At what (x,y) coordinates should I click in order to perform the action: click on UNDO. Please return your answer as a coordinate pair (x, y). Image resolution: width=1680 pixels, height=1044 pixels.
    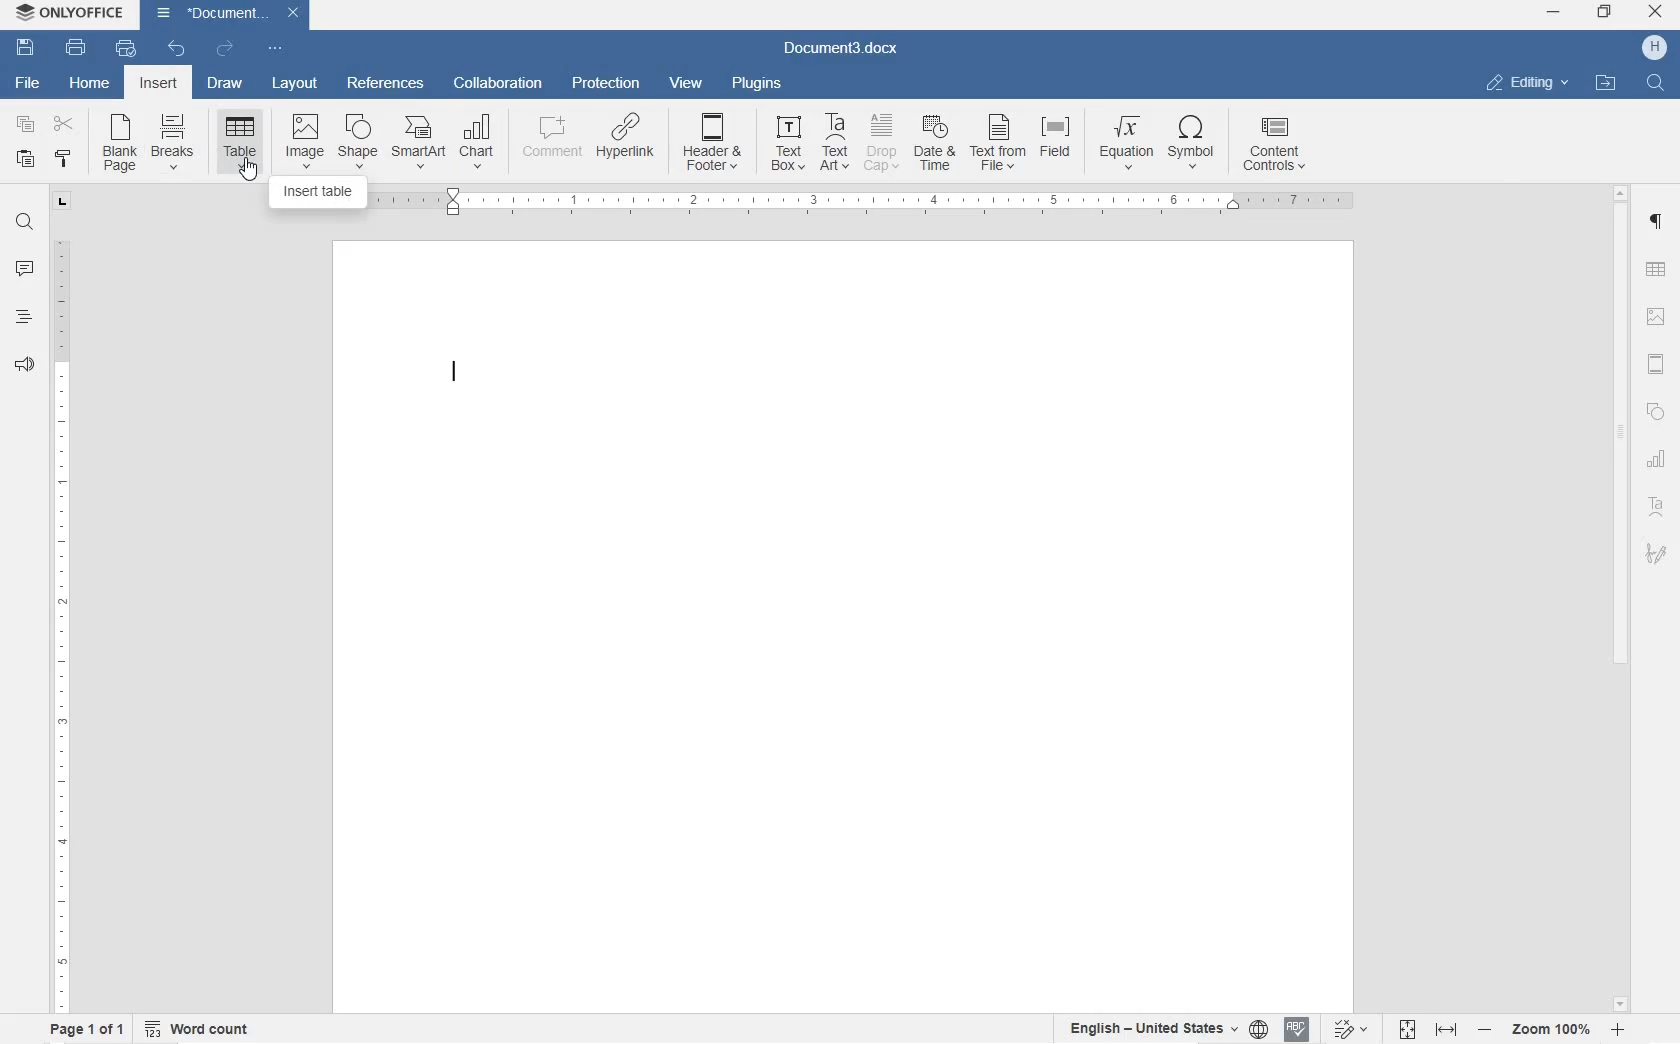
    Looking at the image, I should click on (177, 50).